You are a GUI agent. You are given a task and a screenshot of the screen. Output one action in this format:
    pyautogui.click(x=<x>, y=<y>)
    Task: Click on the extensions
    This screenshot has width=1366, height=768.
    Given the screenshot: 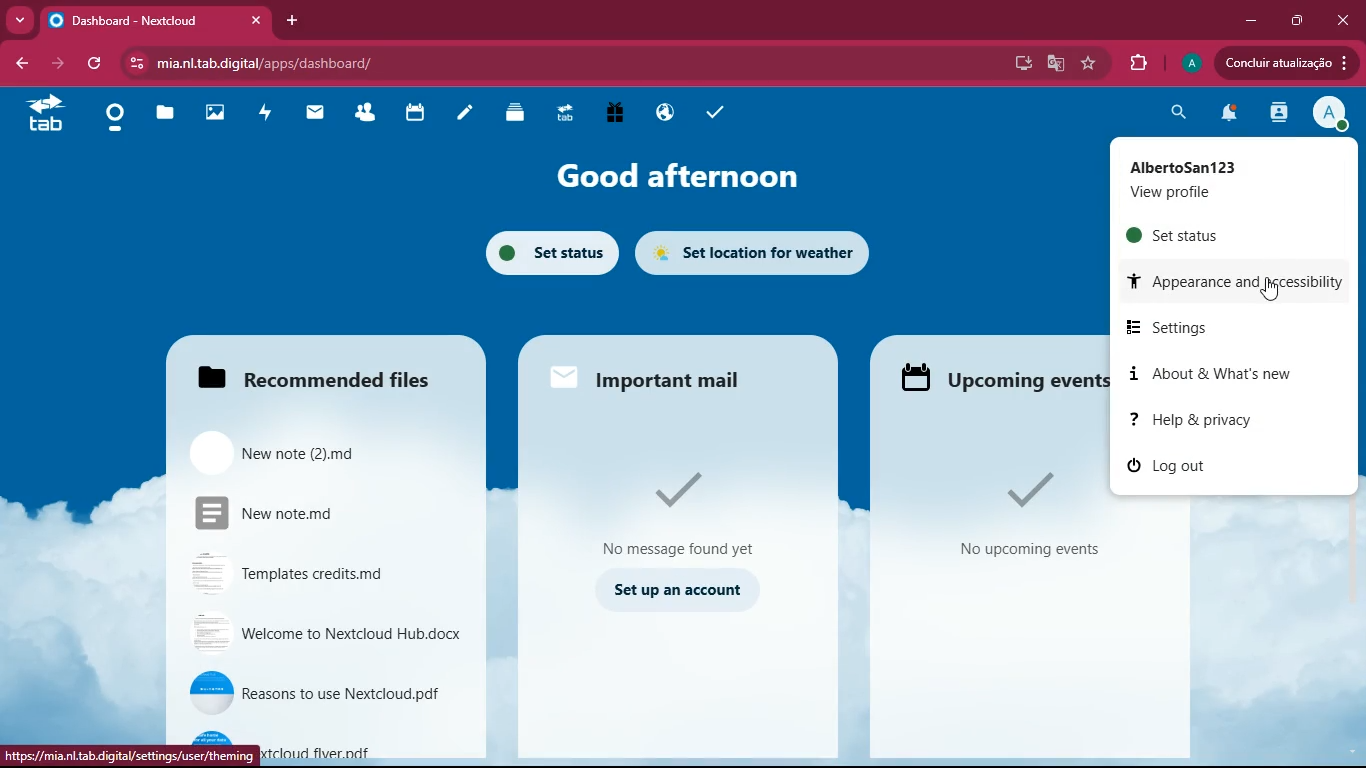 What is the action you would take?
    pyautogui.click(x=1140, y=63)
    